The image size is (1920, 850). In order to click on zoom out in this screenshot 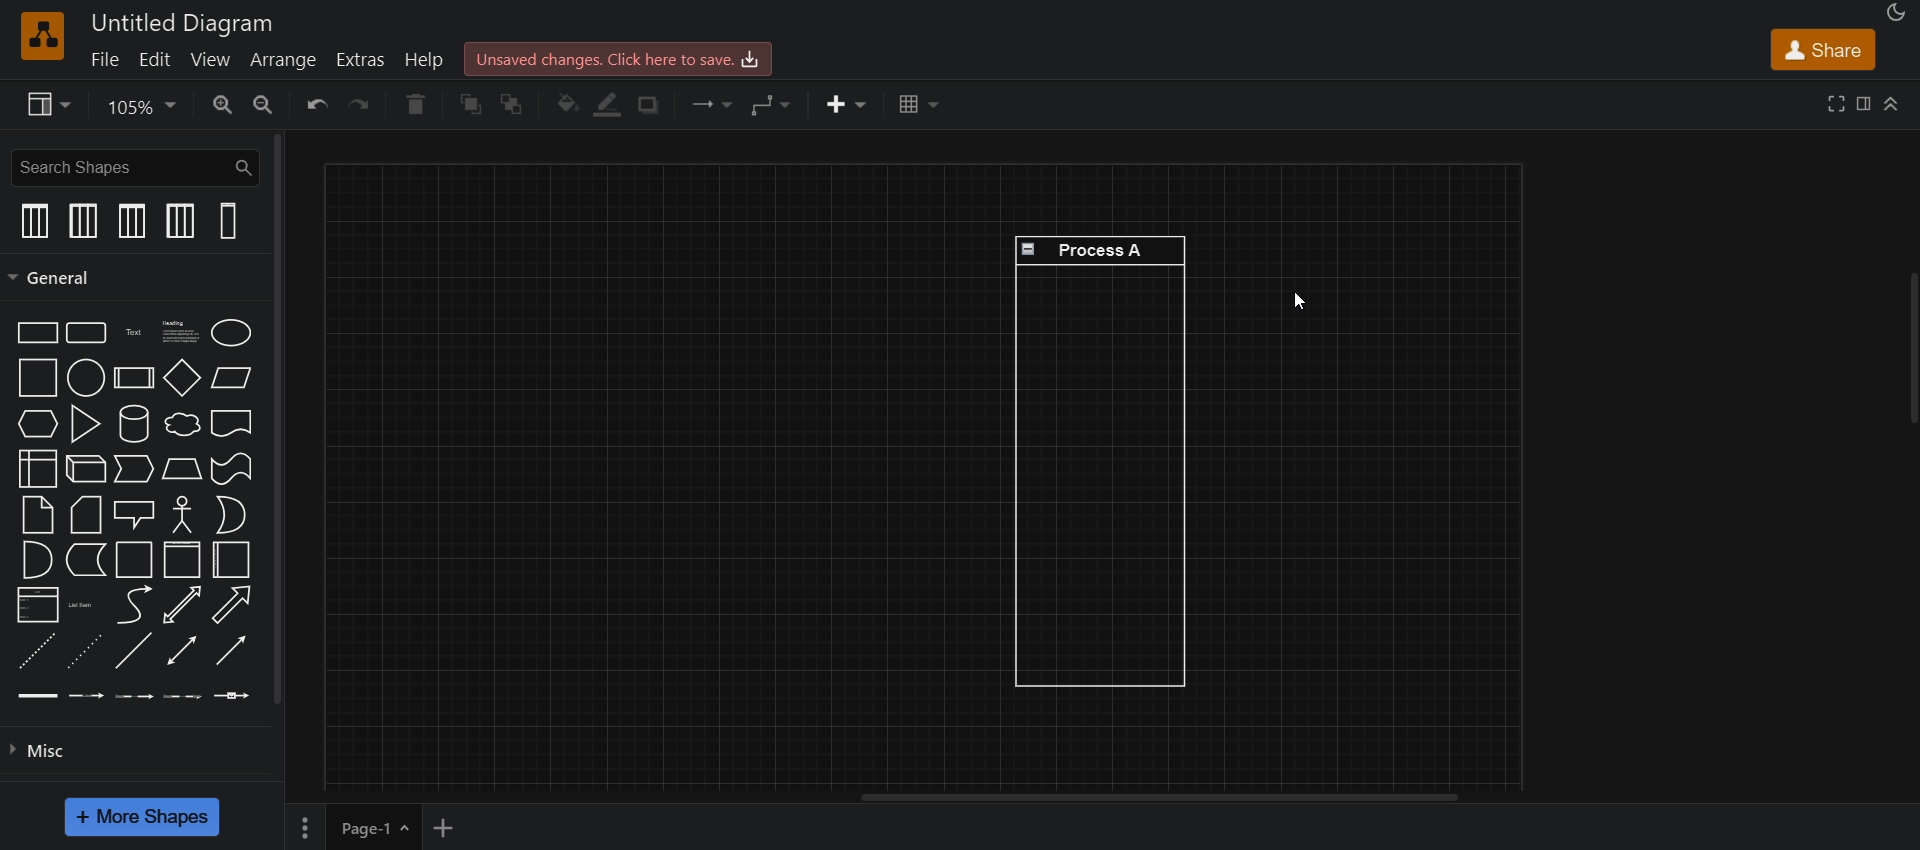, I will do `click(265, 107)`.